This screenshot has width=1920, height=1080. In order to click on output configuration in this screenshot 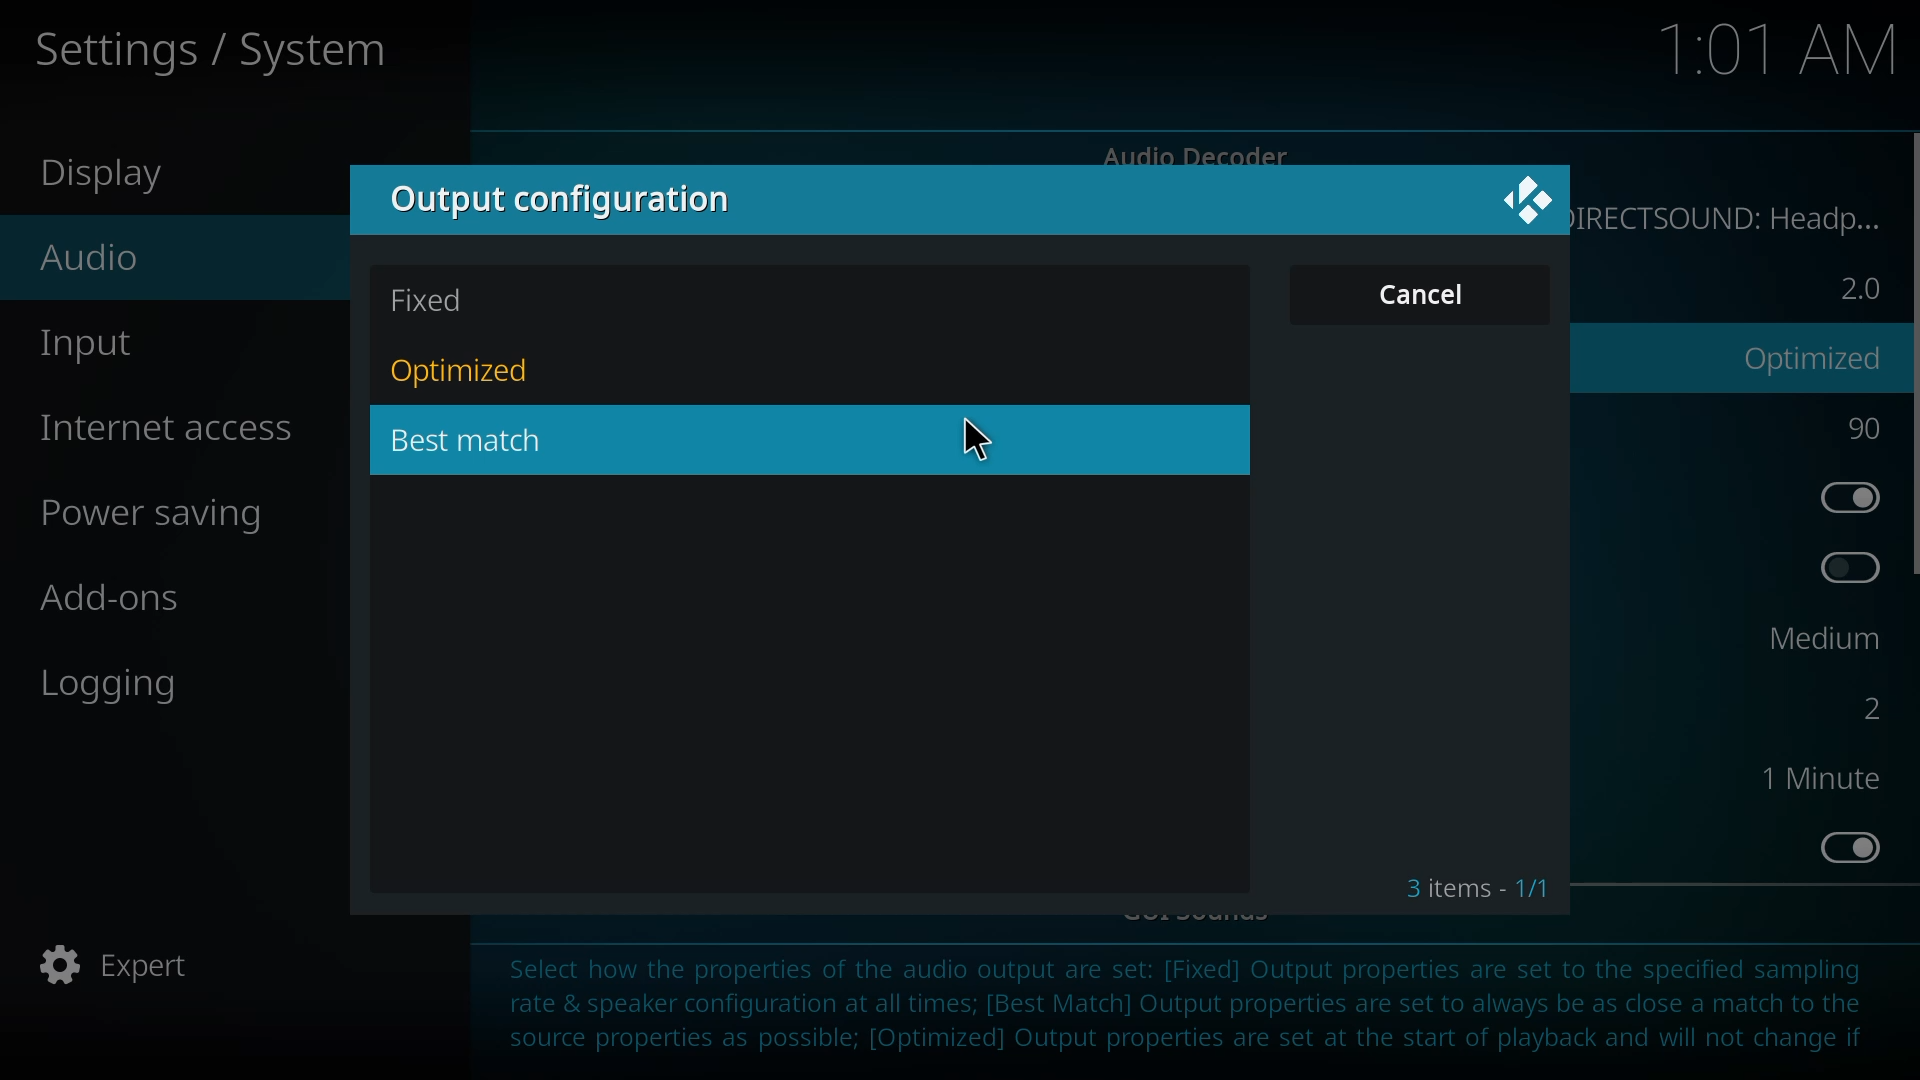, I will do `click(566, 199)`.